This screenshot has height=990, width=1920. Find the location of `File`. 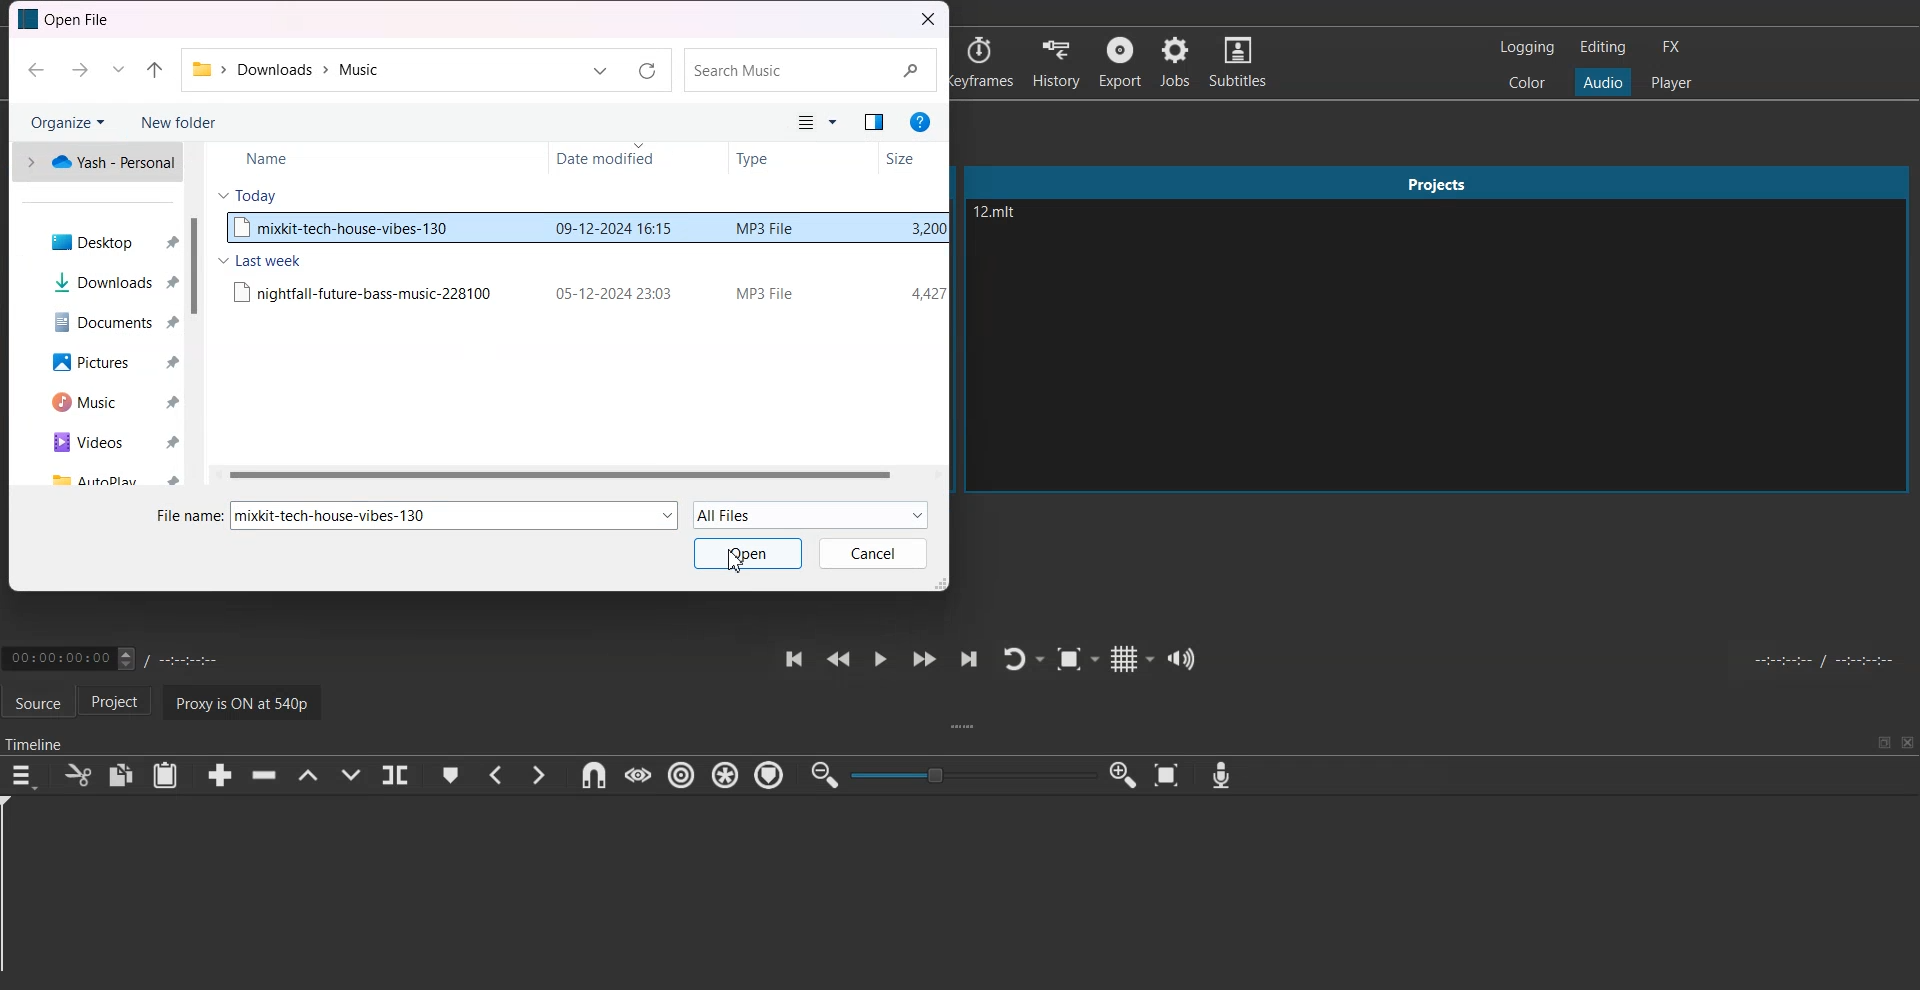

File is located at coordinates (584, 230).